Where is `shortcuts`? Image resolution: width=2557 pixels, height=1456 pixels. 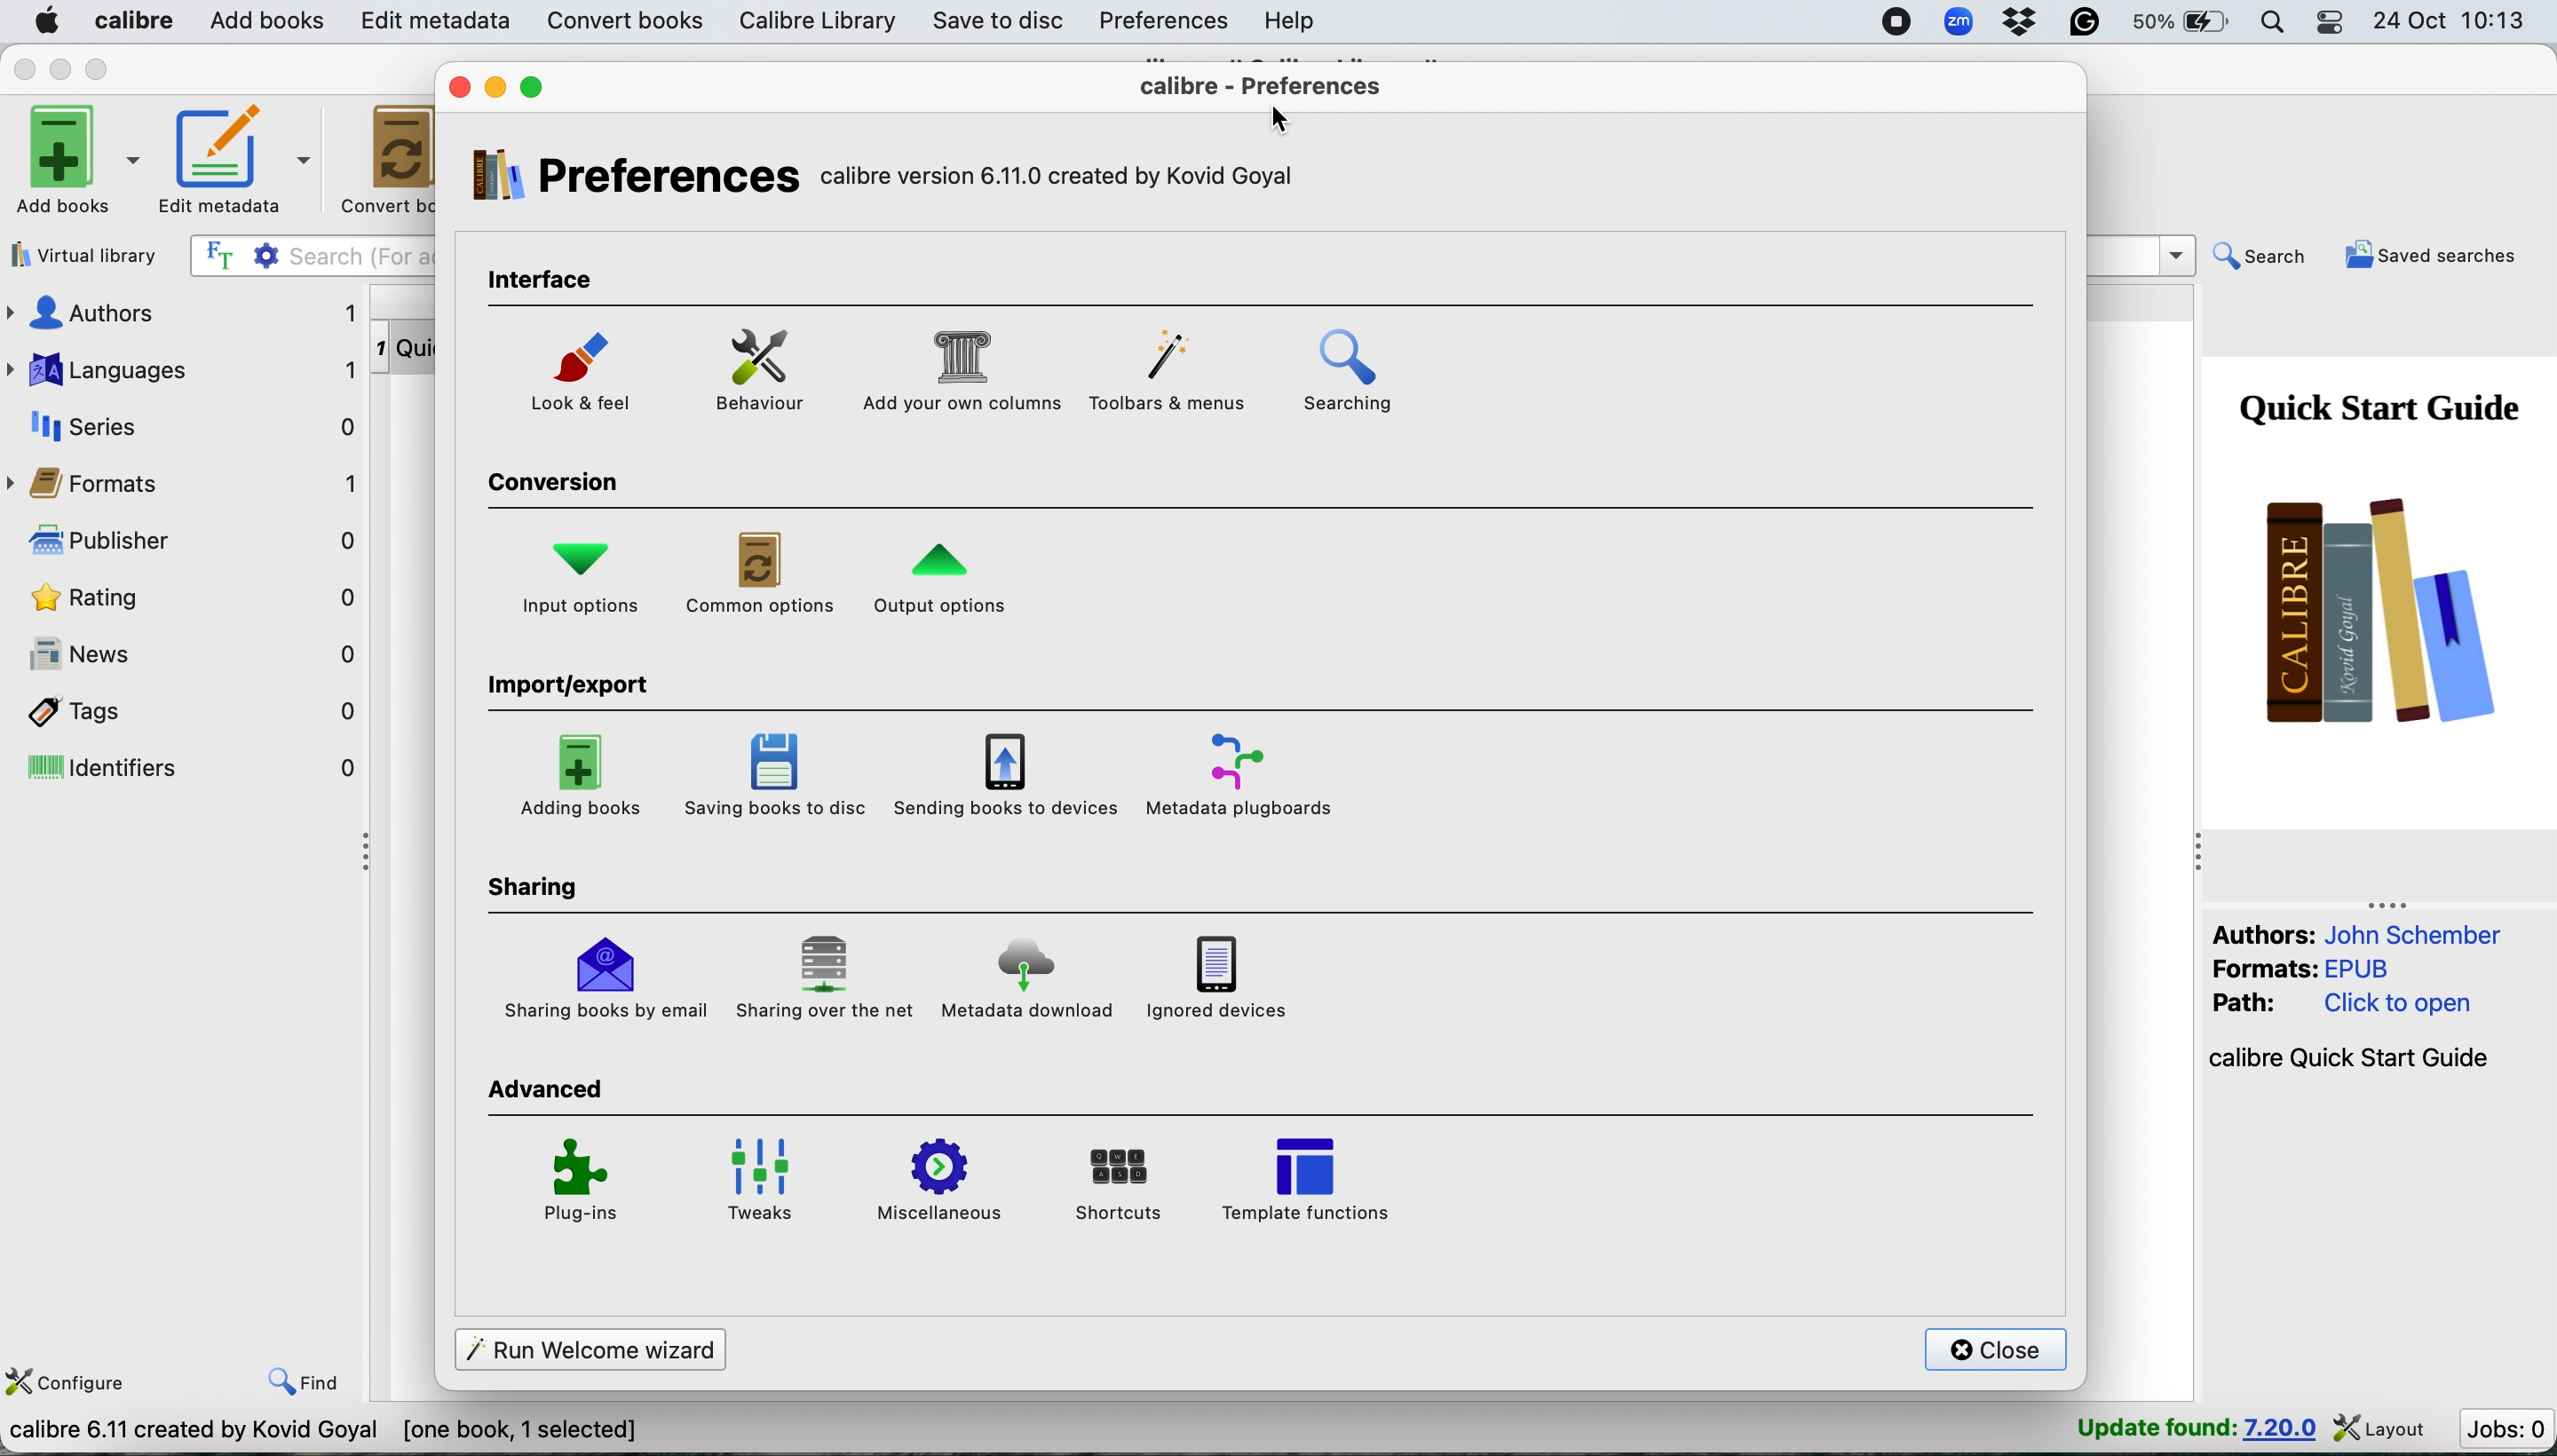 shortcuts is located at coordinates (1128, 1175).